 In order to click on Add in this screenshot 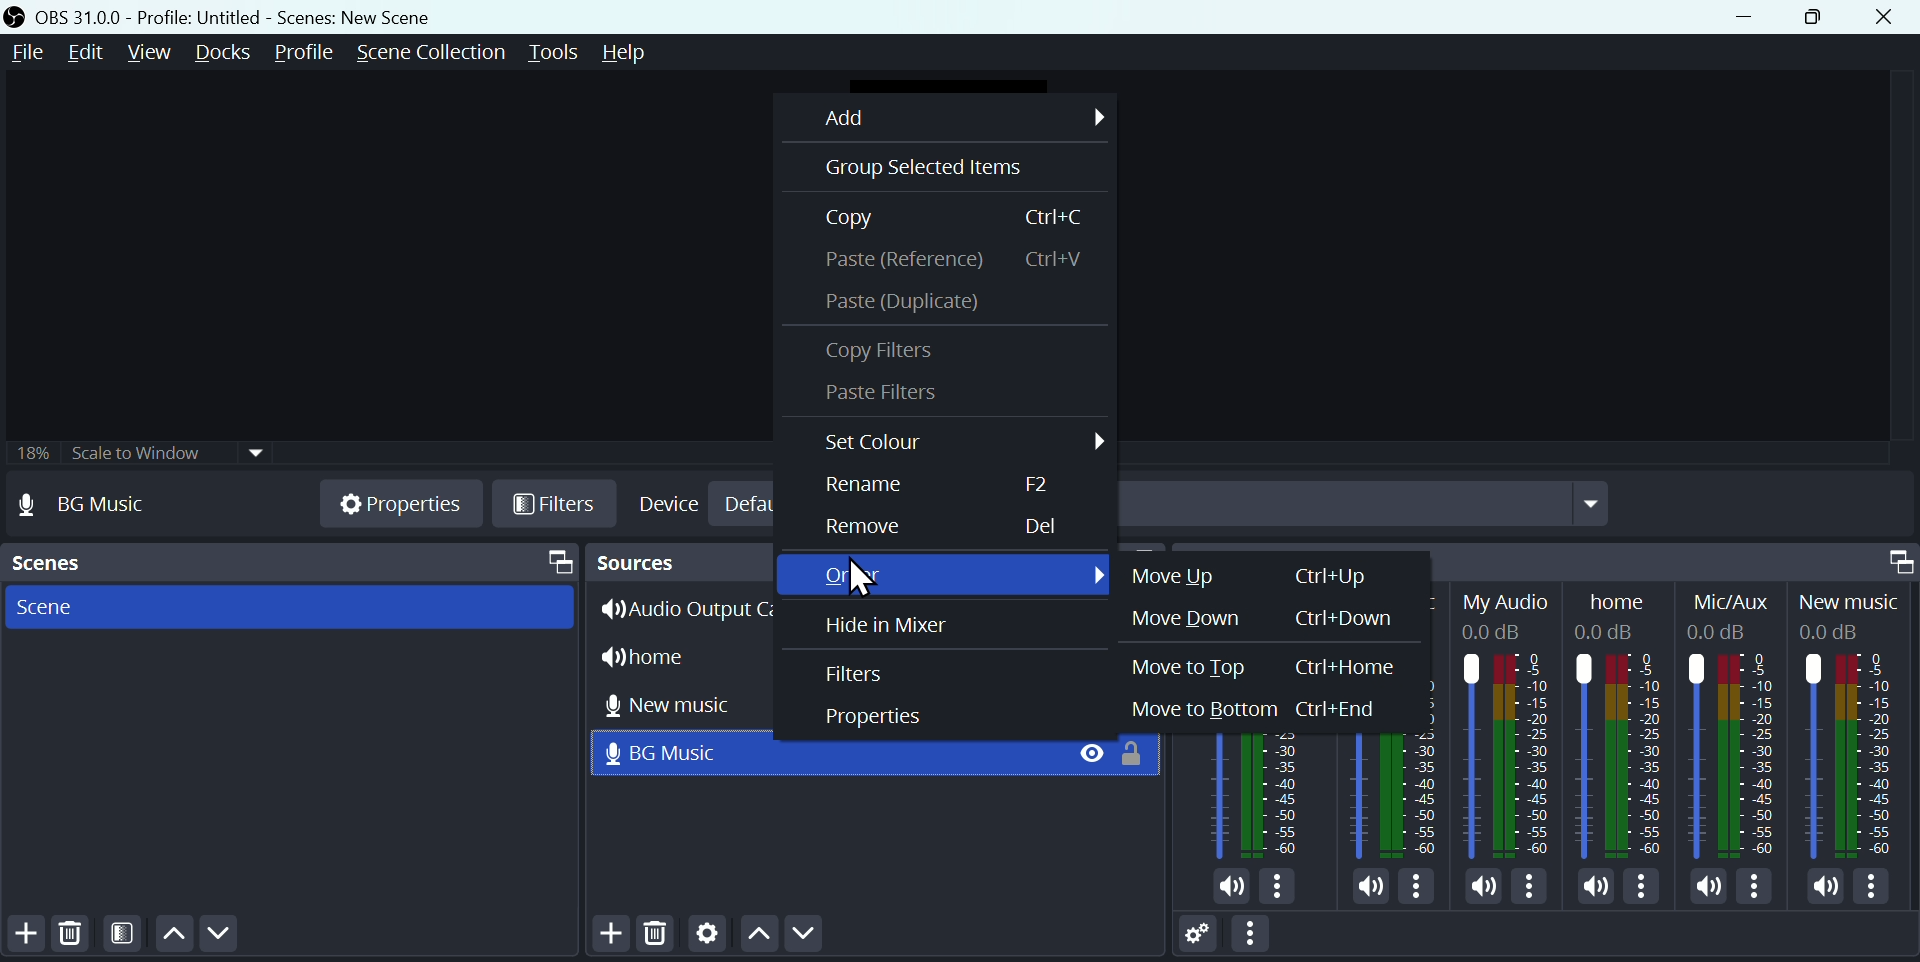, I will do `click(23, 935)`.